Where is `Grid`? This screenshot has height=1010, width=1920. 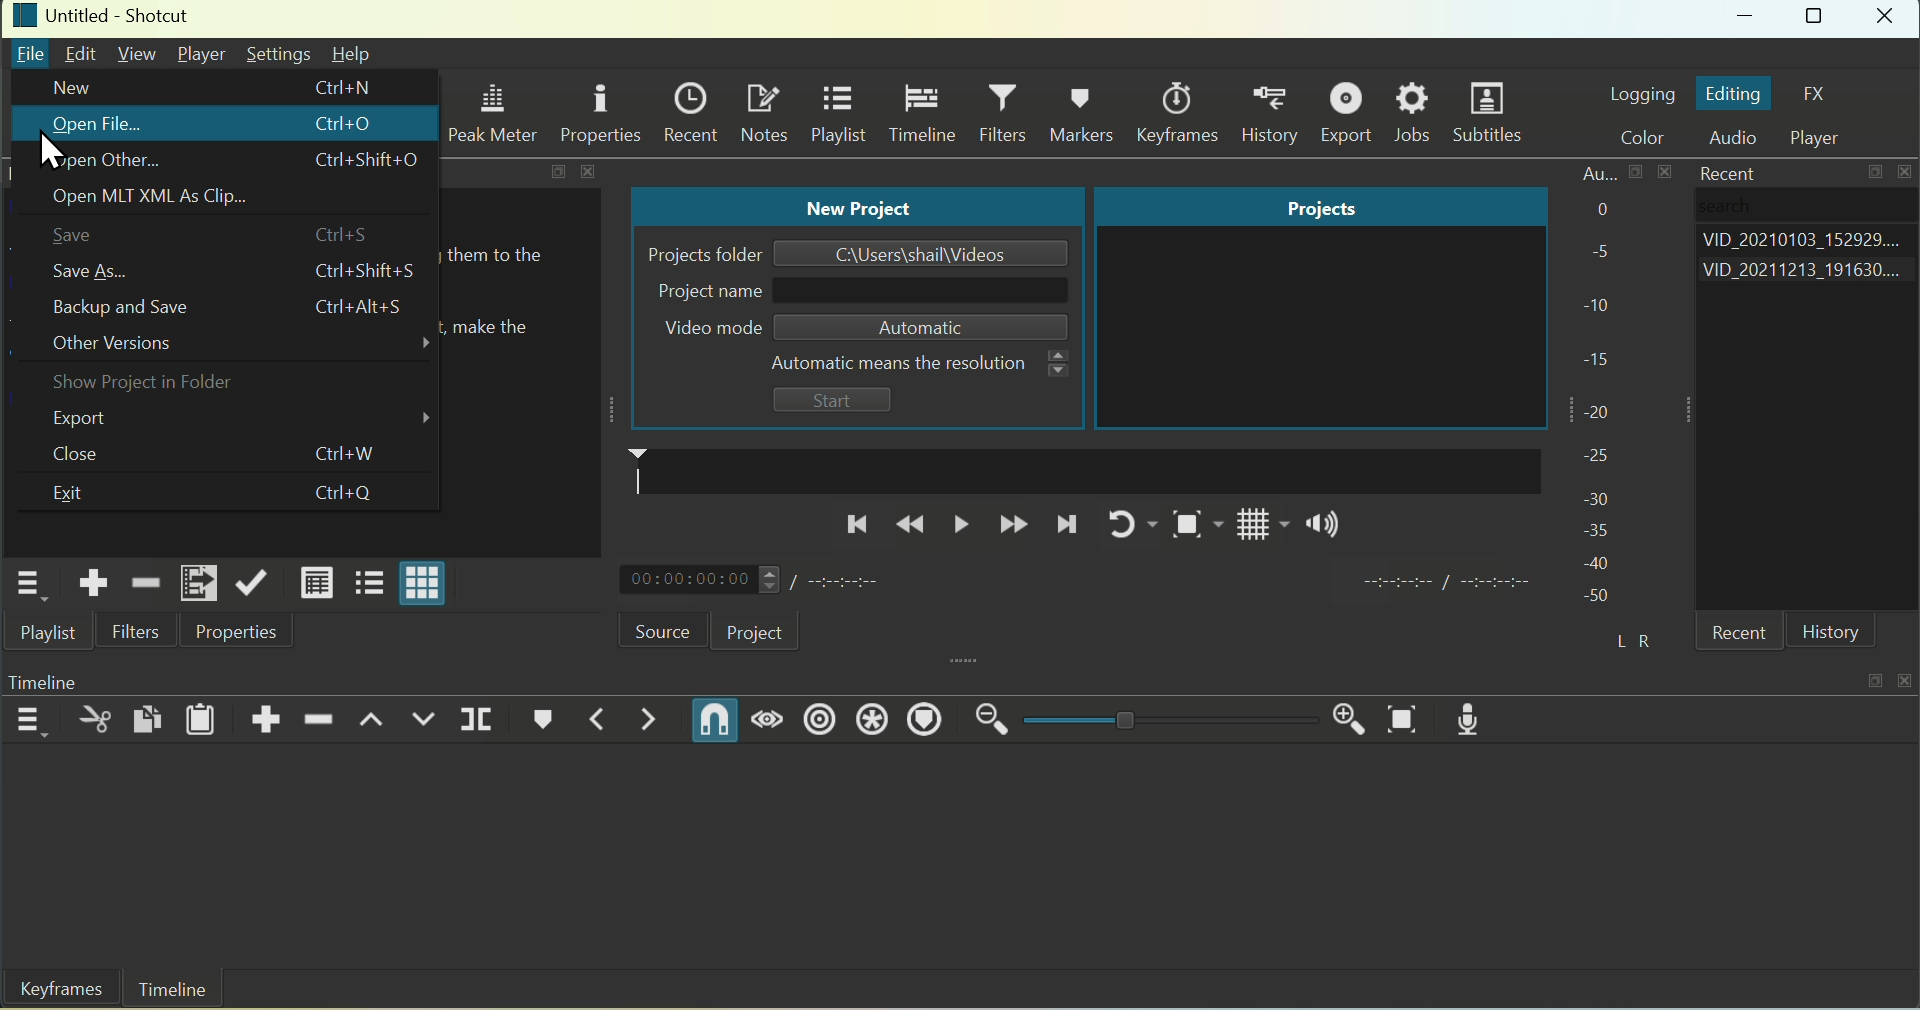
Grid is located at coordinates (1249, 530).